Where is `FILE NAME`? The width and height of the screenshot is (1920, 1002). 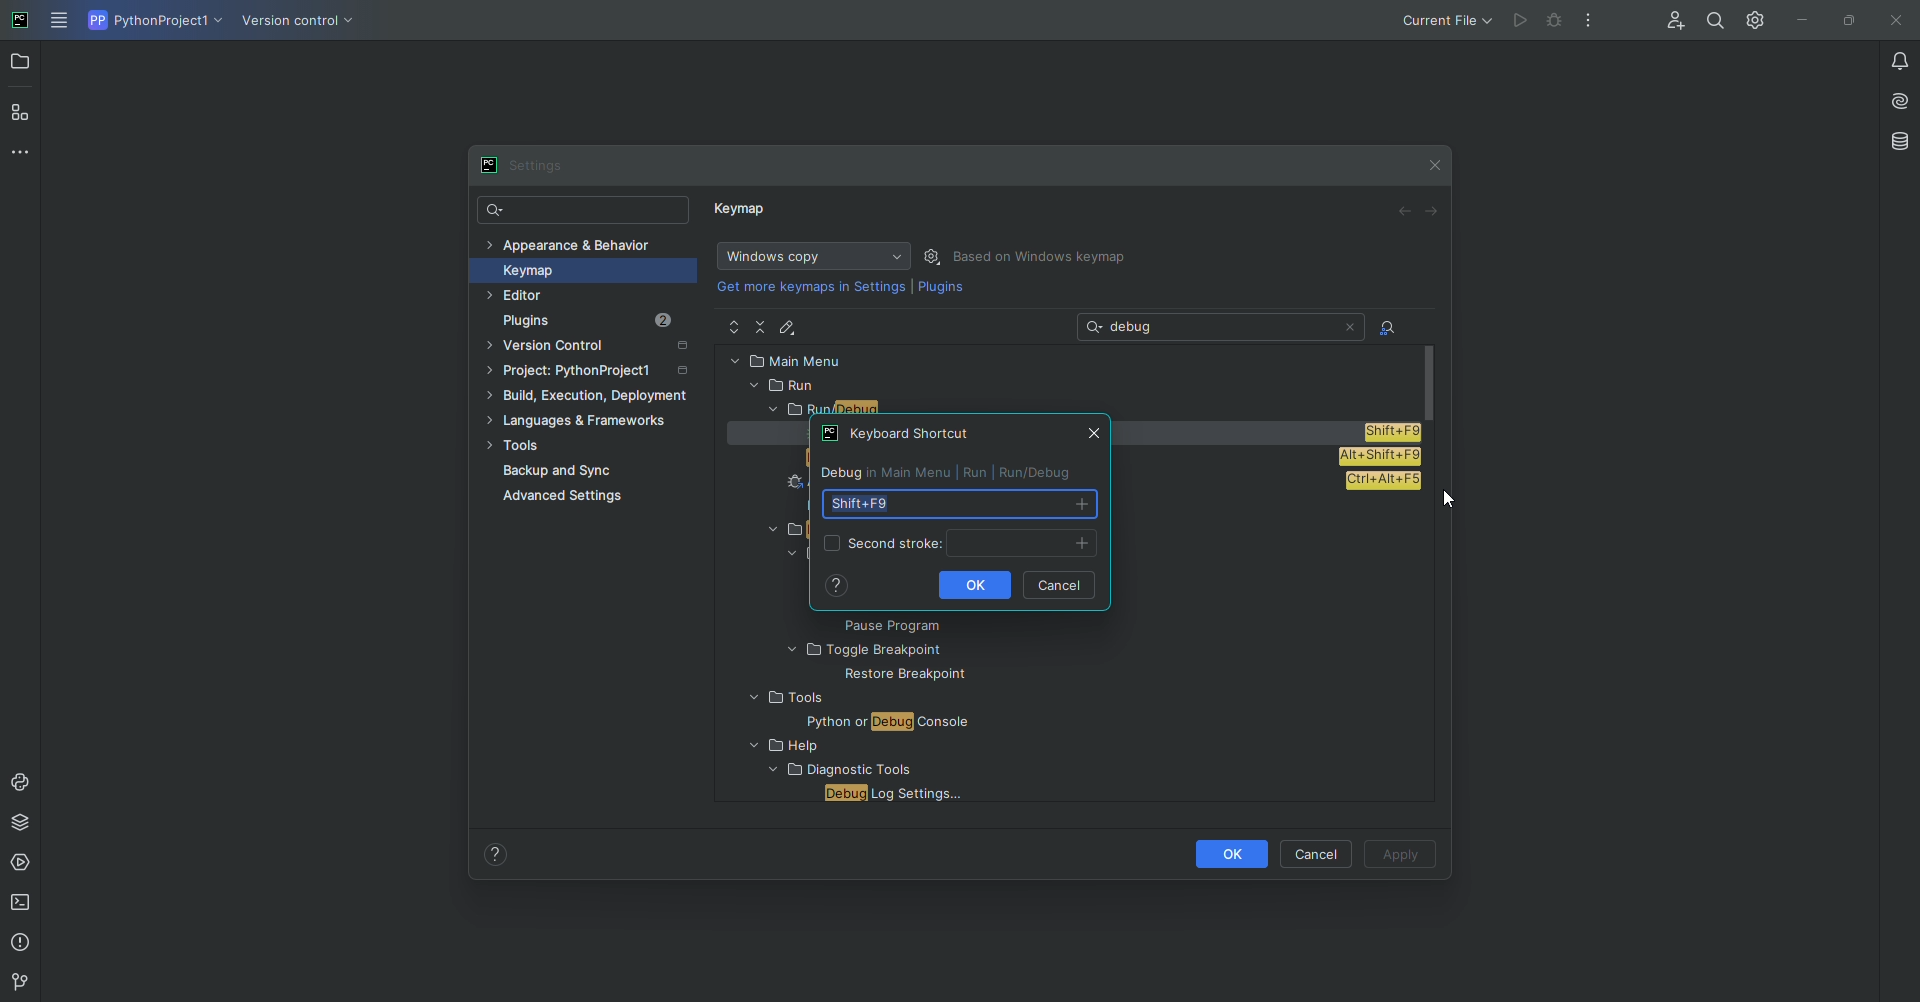 FILE NAME is located at coordinates (889, 794).